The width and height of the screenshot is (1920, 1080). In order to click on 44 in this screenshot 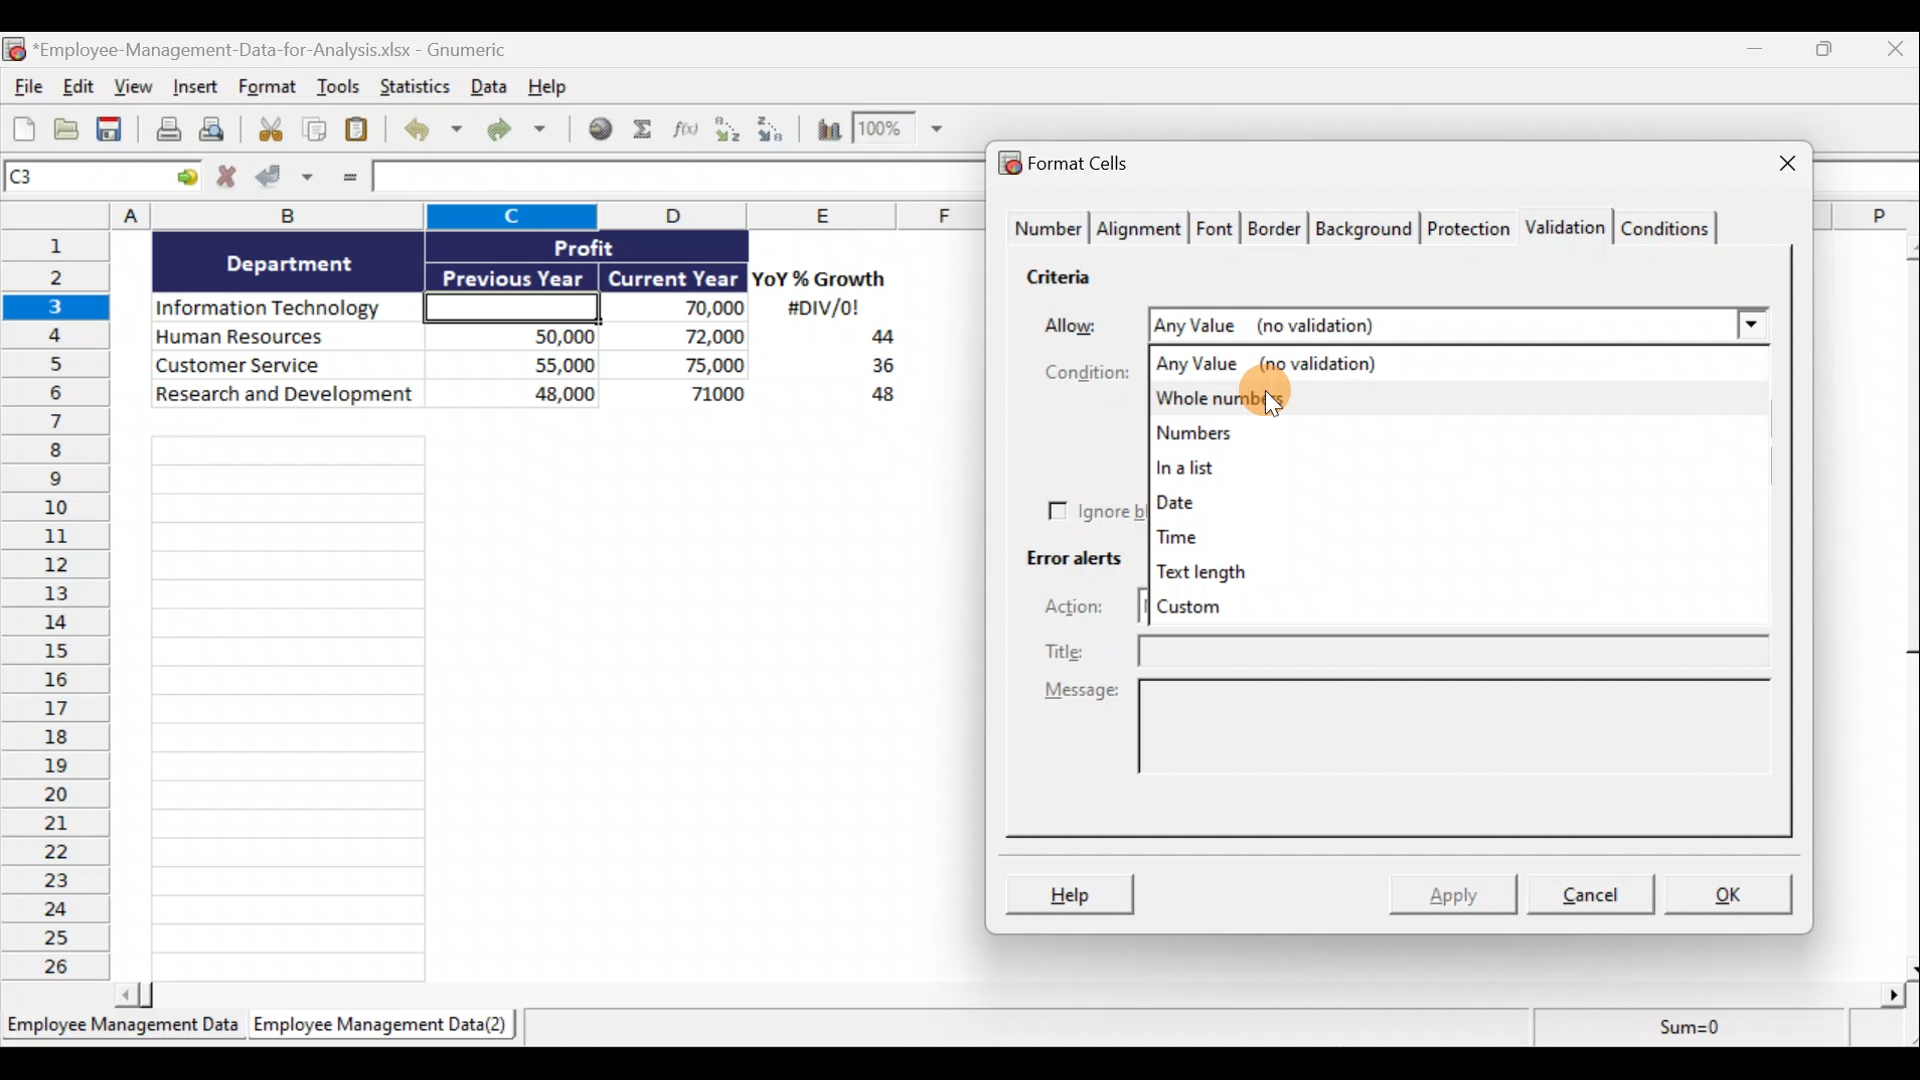, I will do `click(871, 339)`.